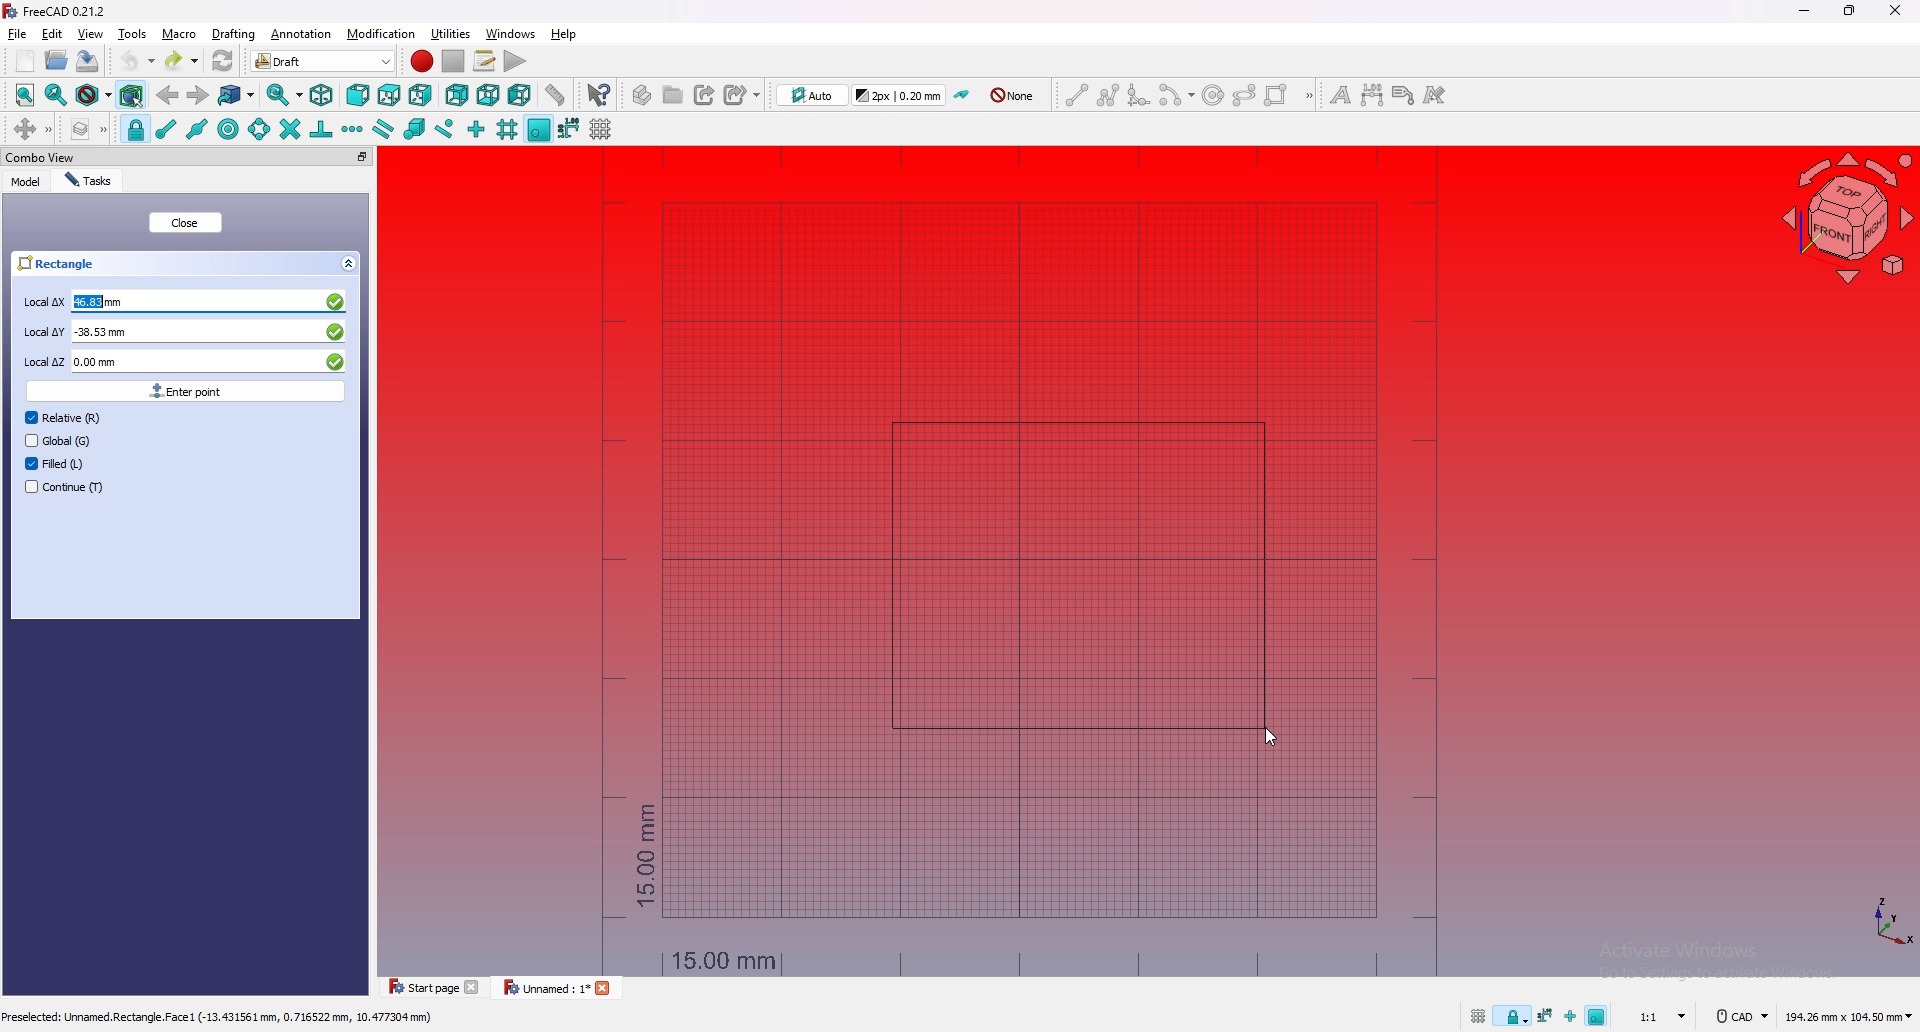  I want to click on snap lock, so click(135, 129).